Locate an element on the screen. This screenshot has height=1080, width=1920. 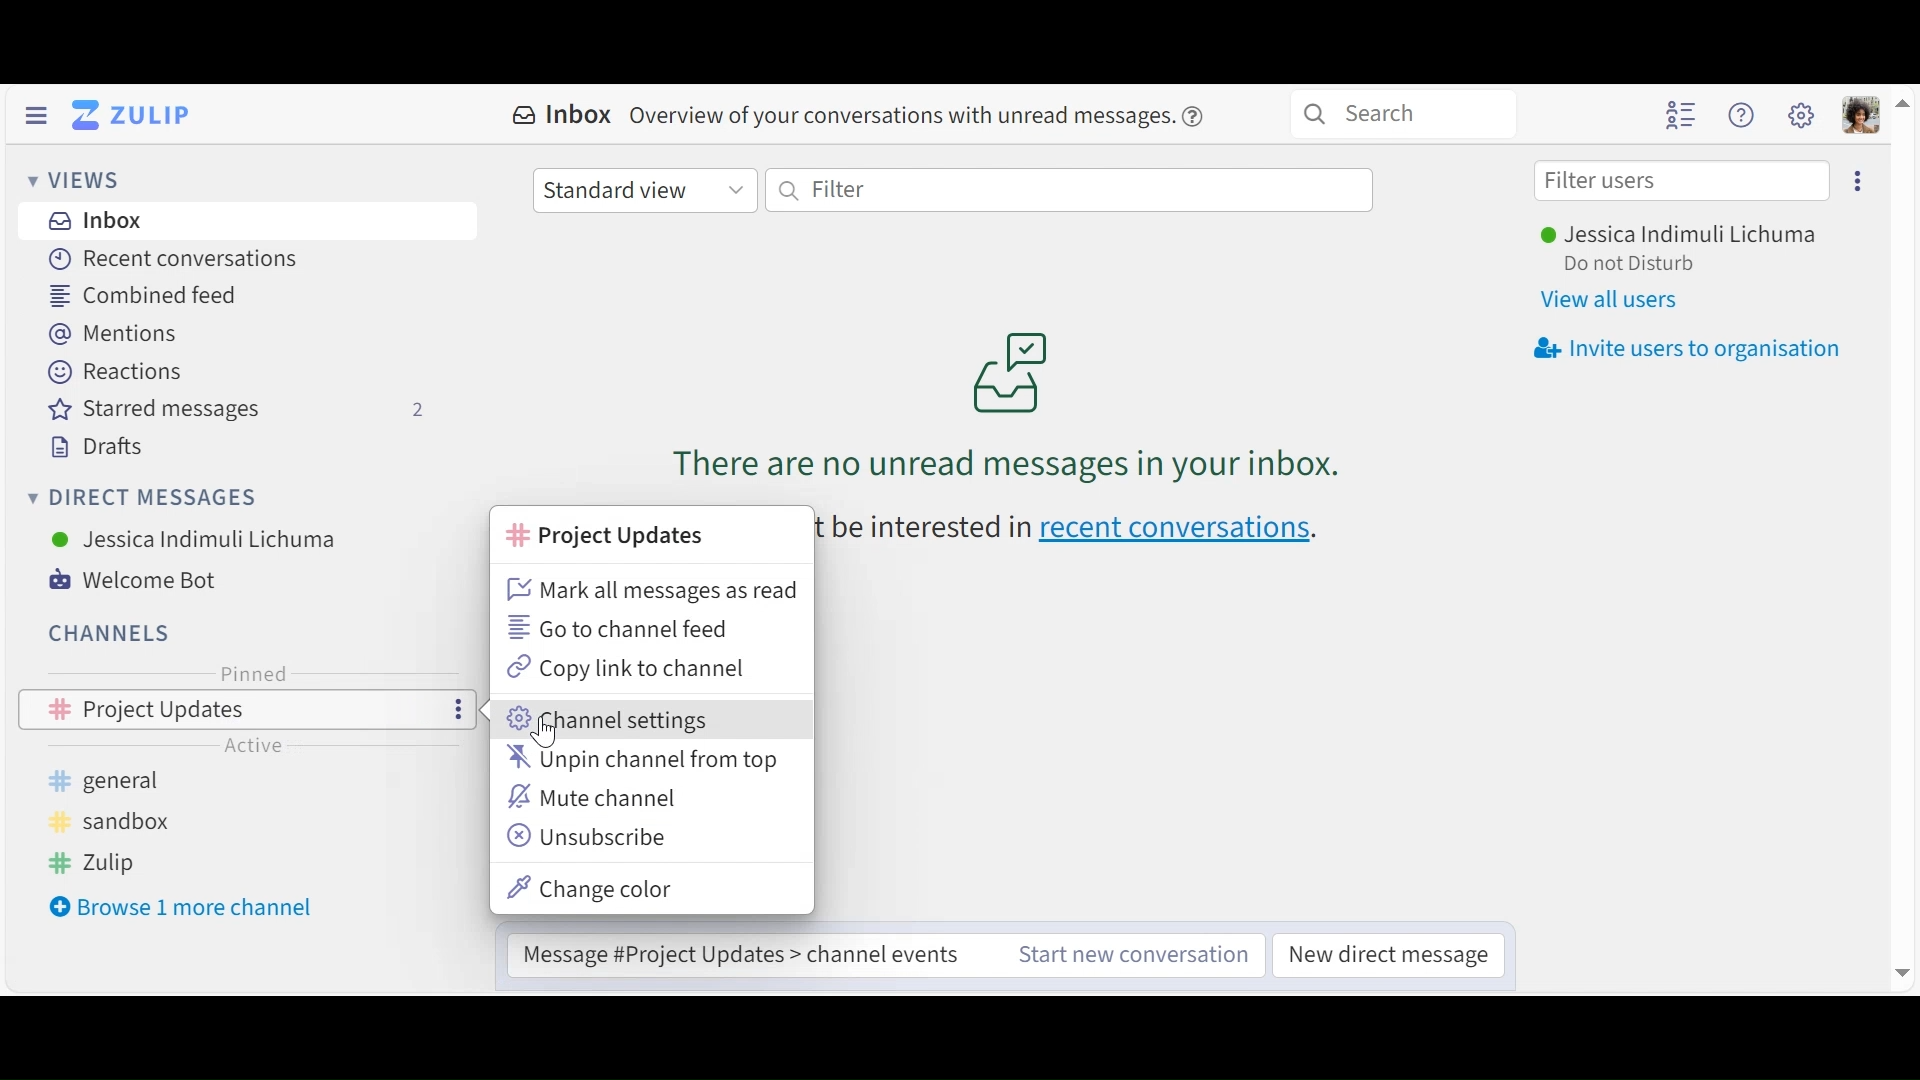
Channel name is located at coordinates (296, 748).